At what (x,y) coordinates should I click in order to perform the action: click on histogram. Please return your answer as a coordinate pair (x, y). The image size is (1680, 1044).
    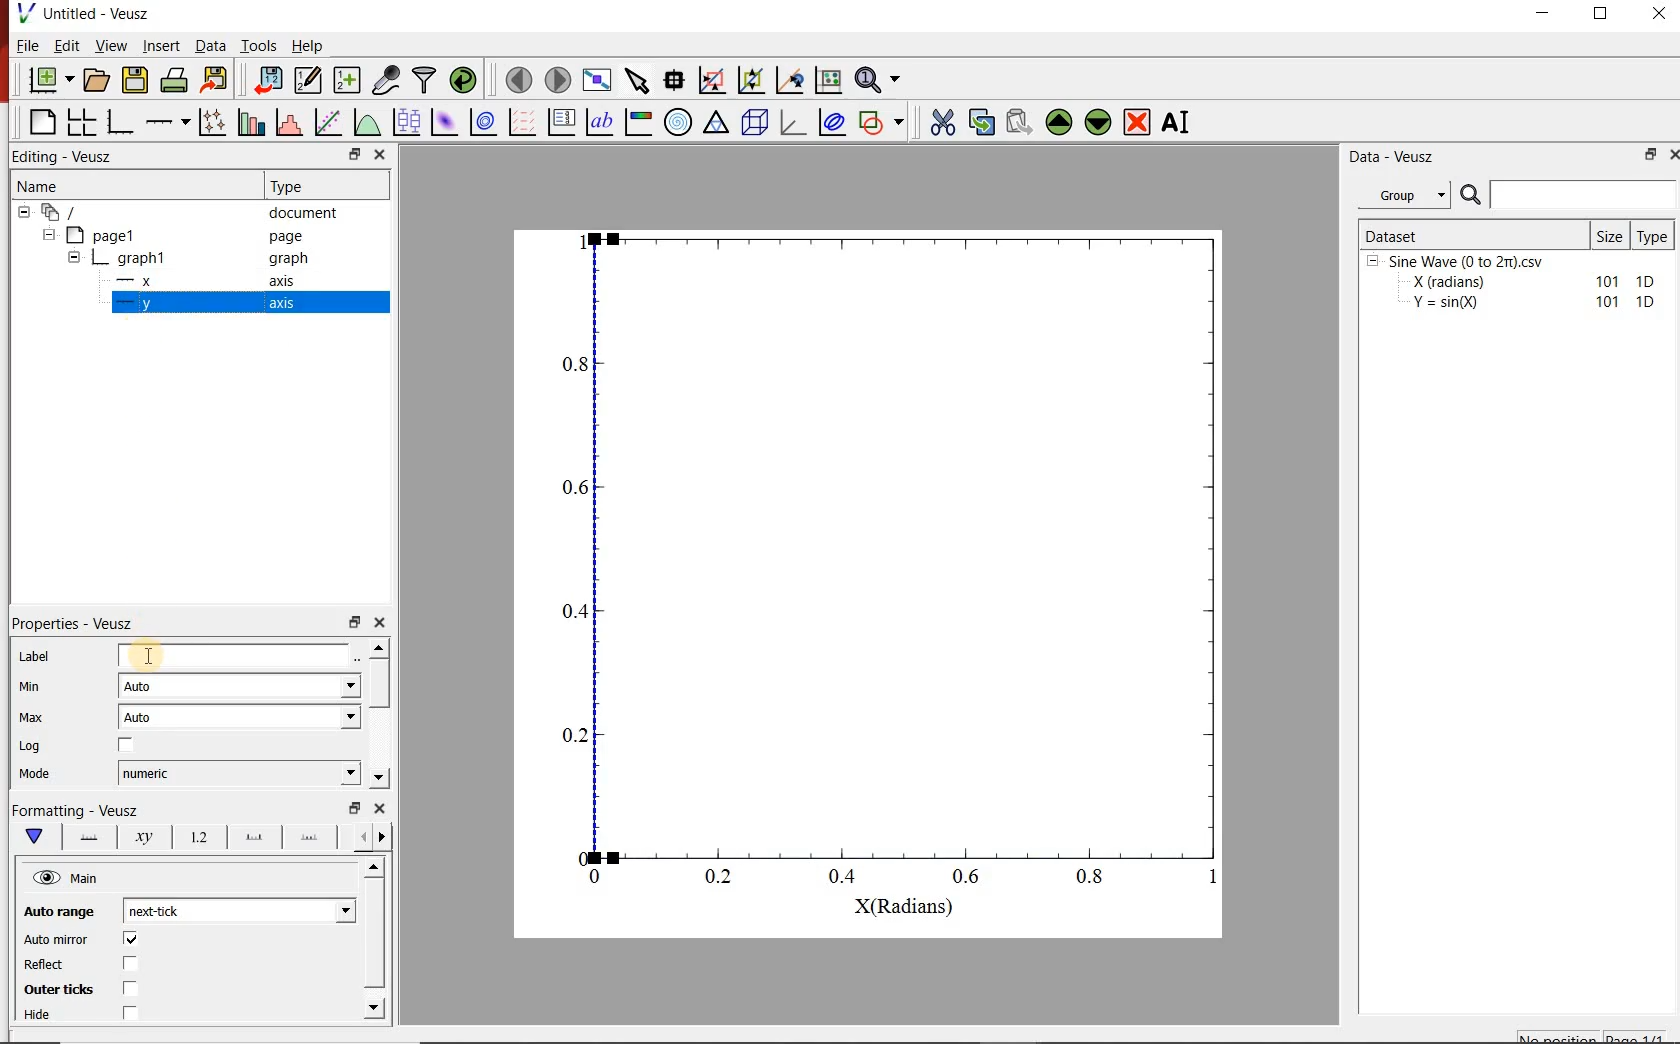
    Looking at the image, I should click on (291, 121).